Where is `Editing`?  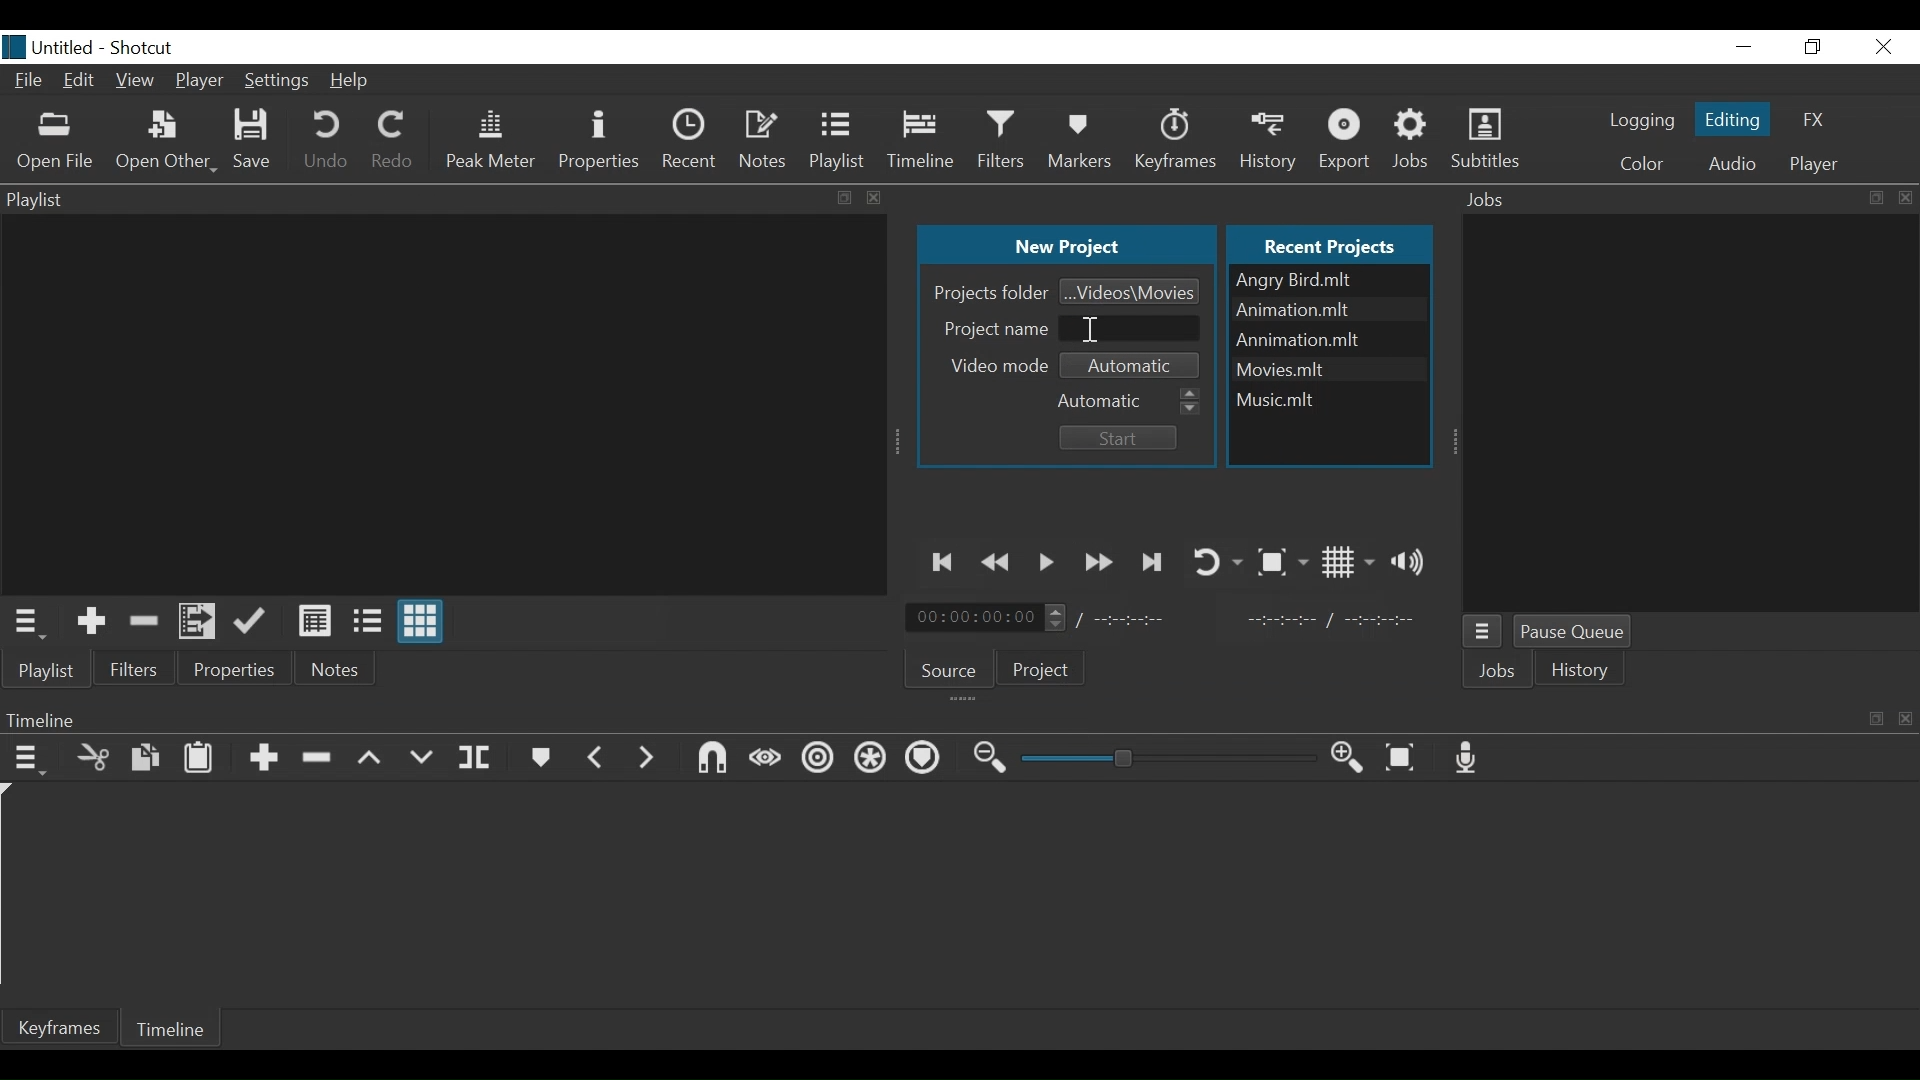
Editing is located at coordinates (1730, 118).